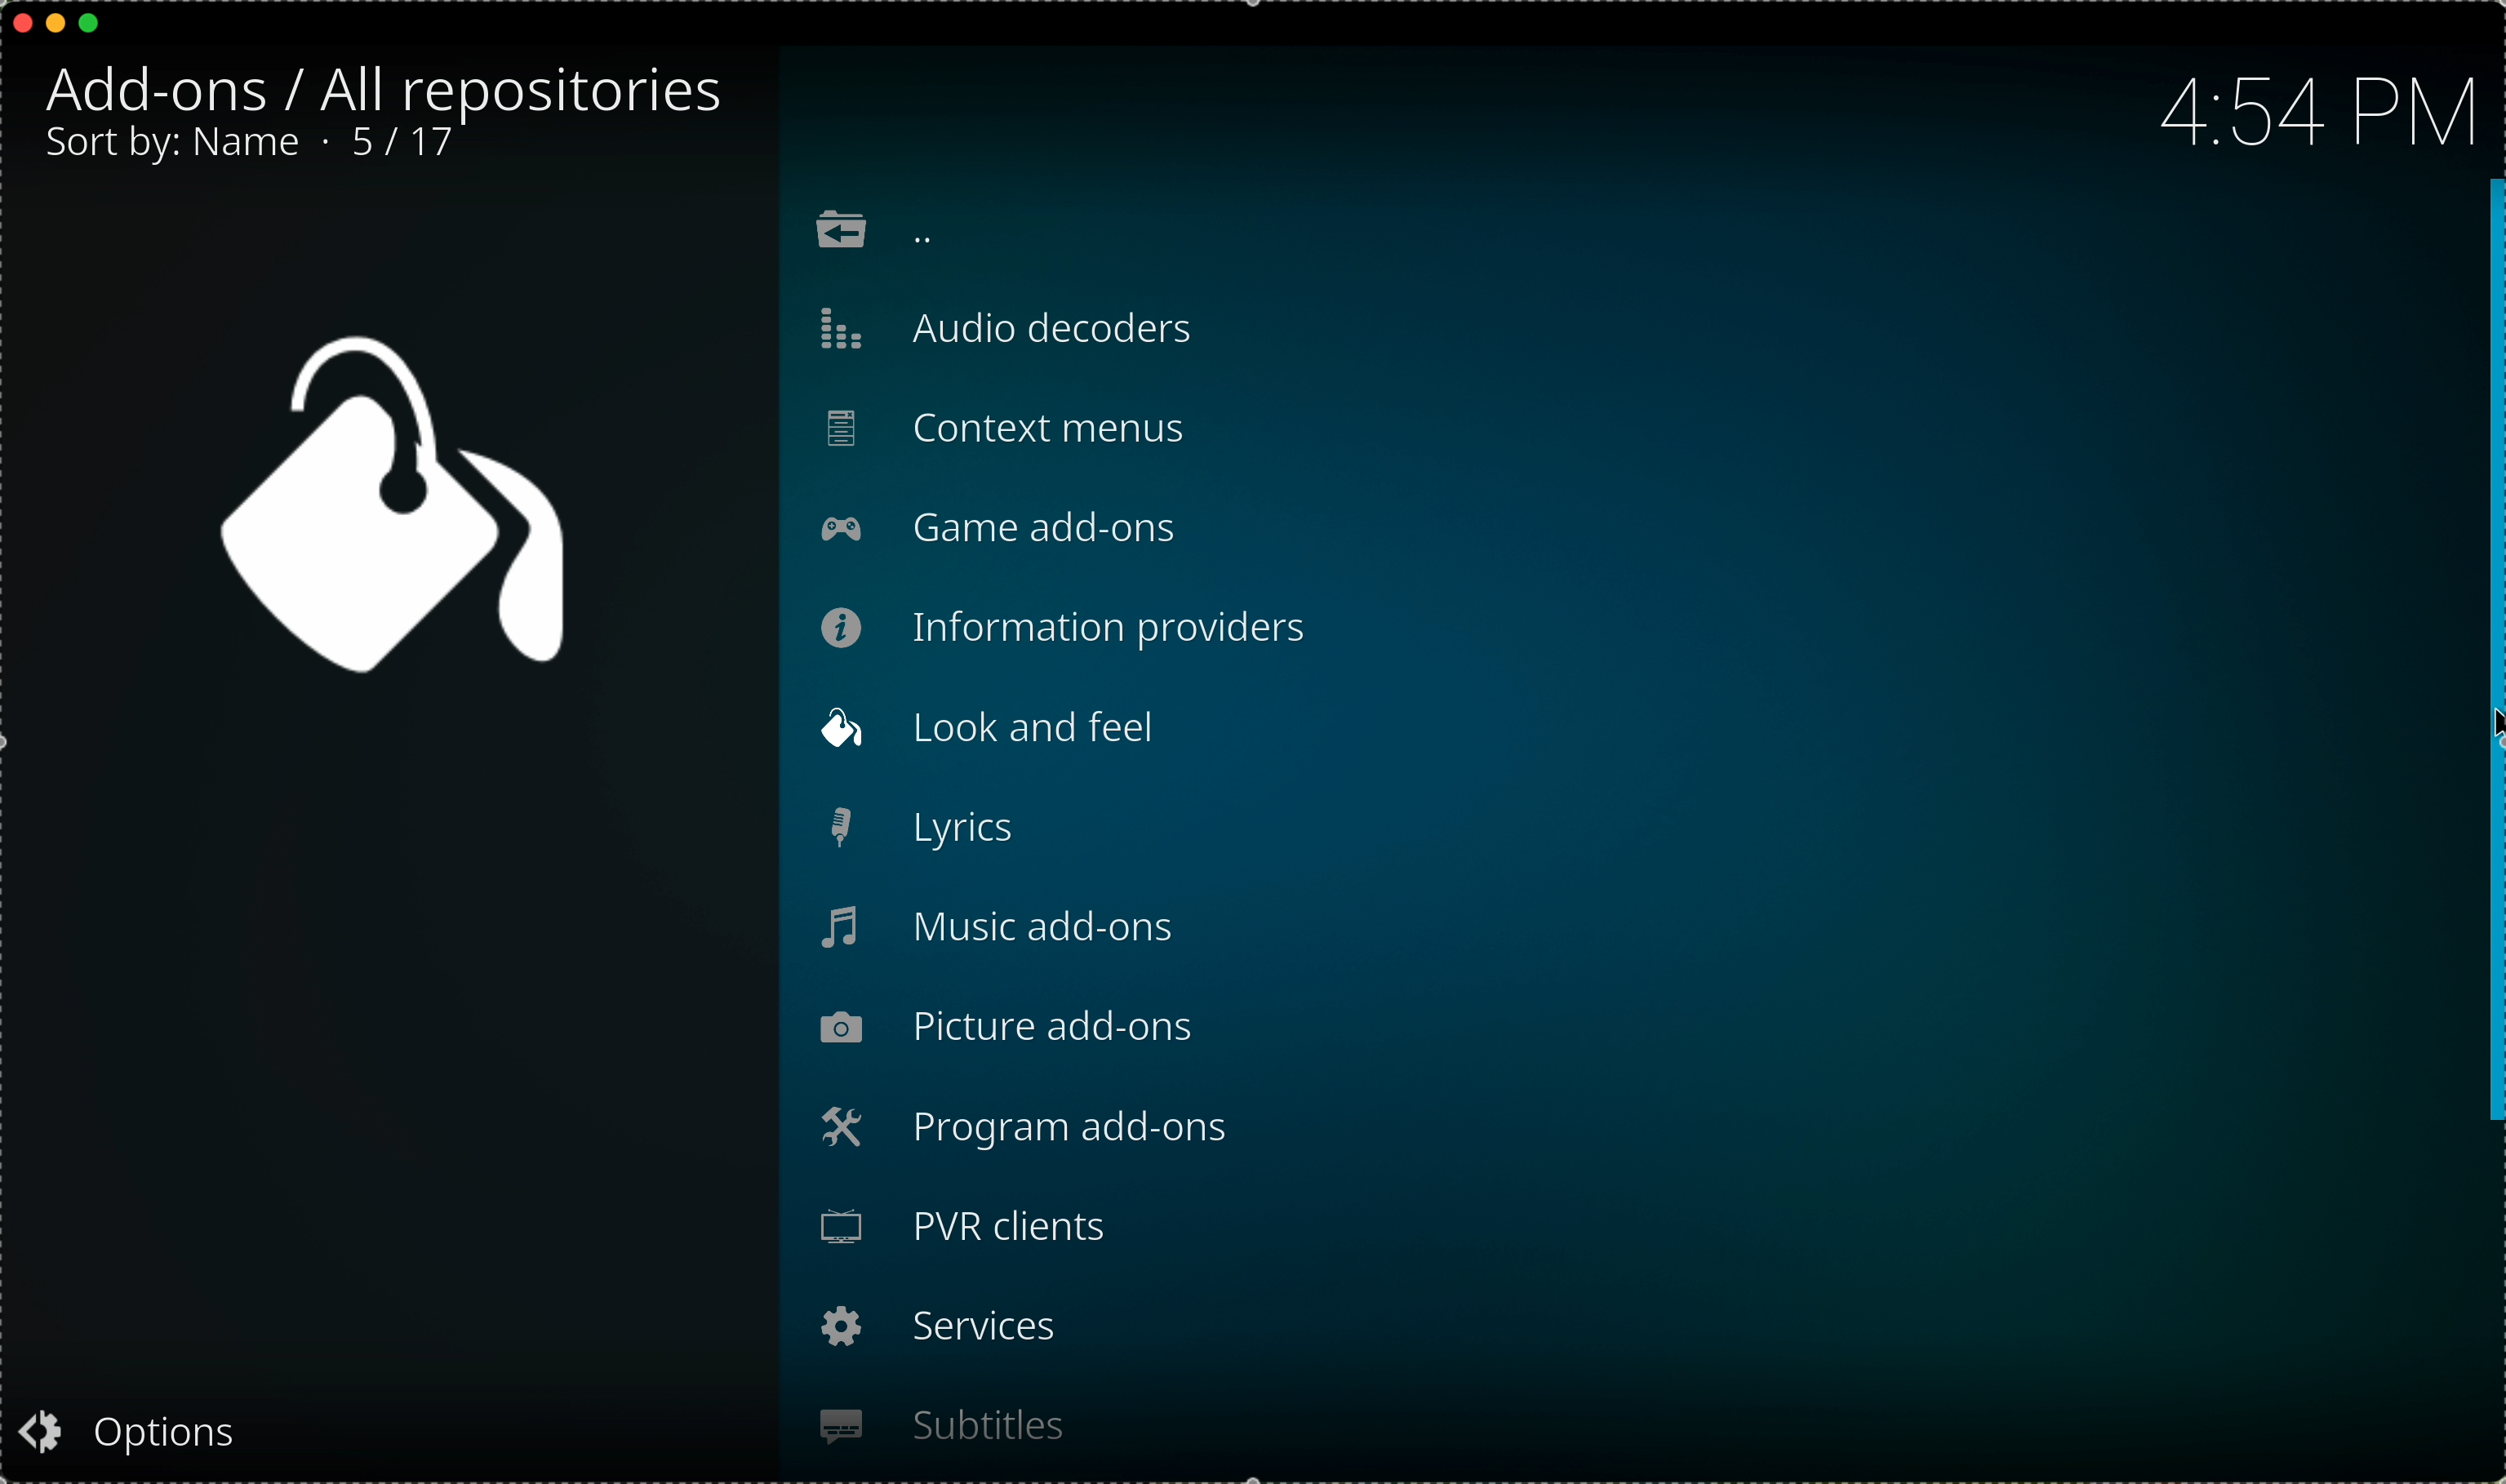 The width and height of the screenshot is (2506, 1484). What do you see at coordinates (412, 144) in the screenshot?
I see `5/17` at bounding box center [412, 144].